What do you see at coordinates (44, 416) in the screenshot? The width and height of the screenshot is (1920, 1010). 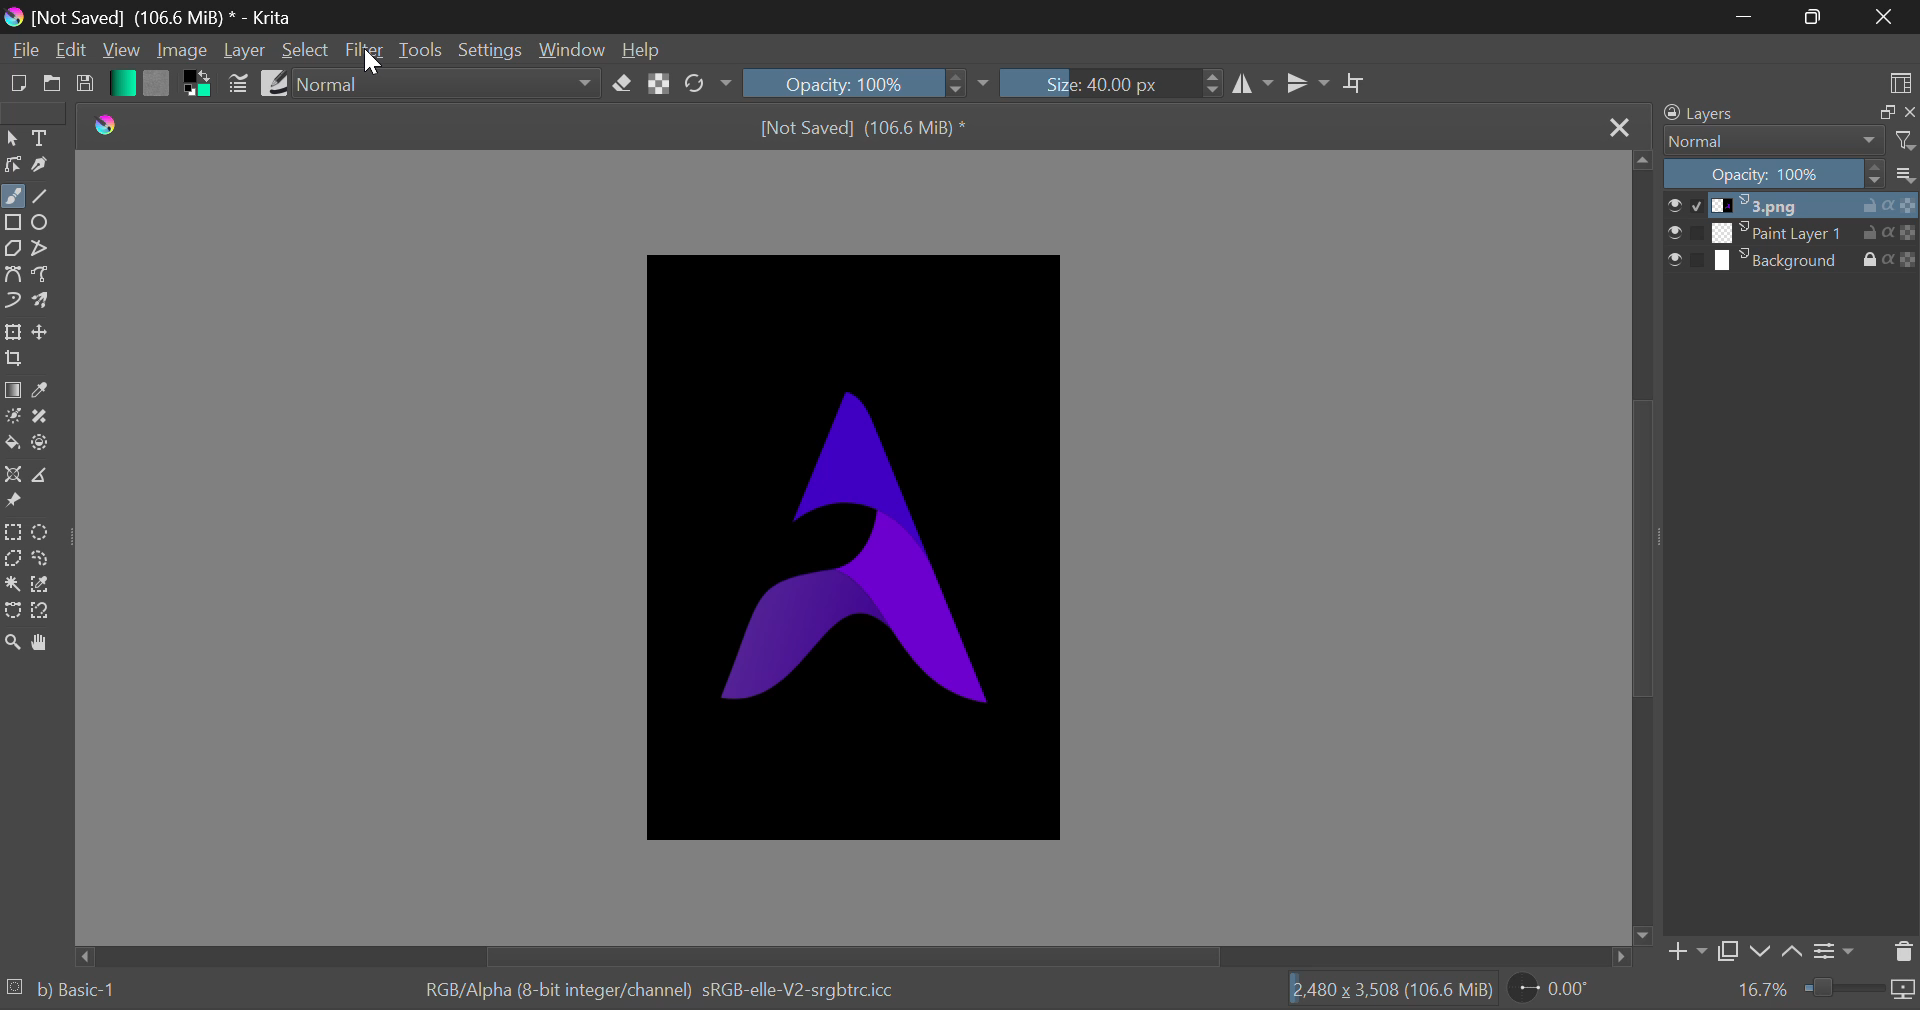 I see `Smart Patch Tool` at bounding box center [44, 416].